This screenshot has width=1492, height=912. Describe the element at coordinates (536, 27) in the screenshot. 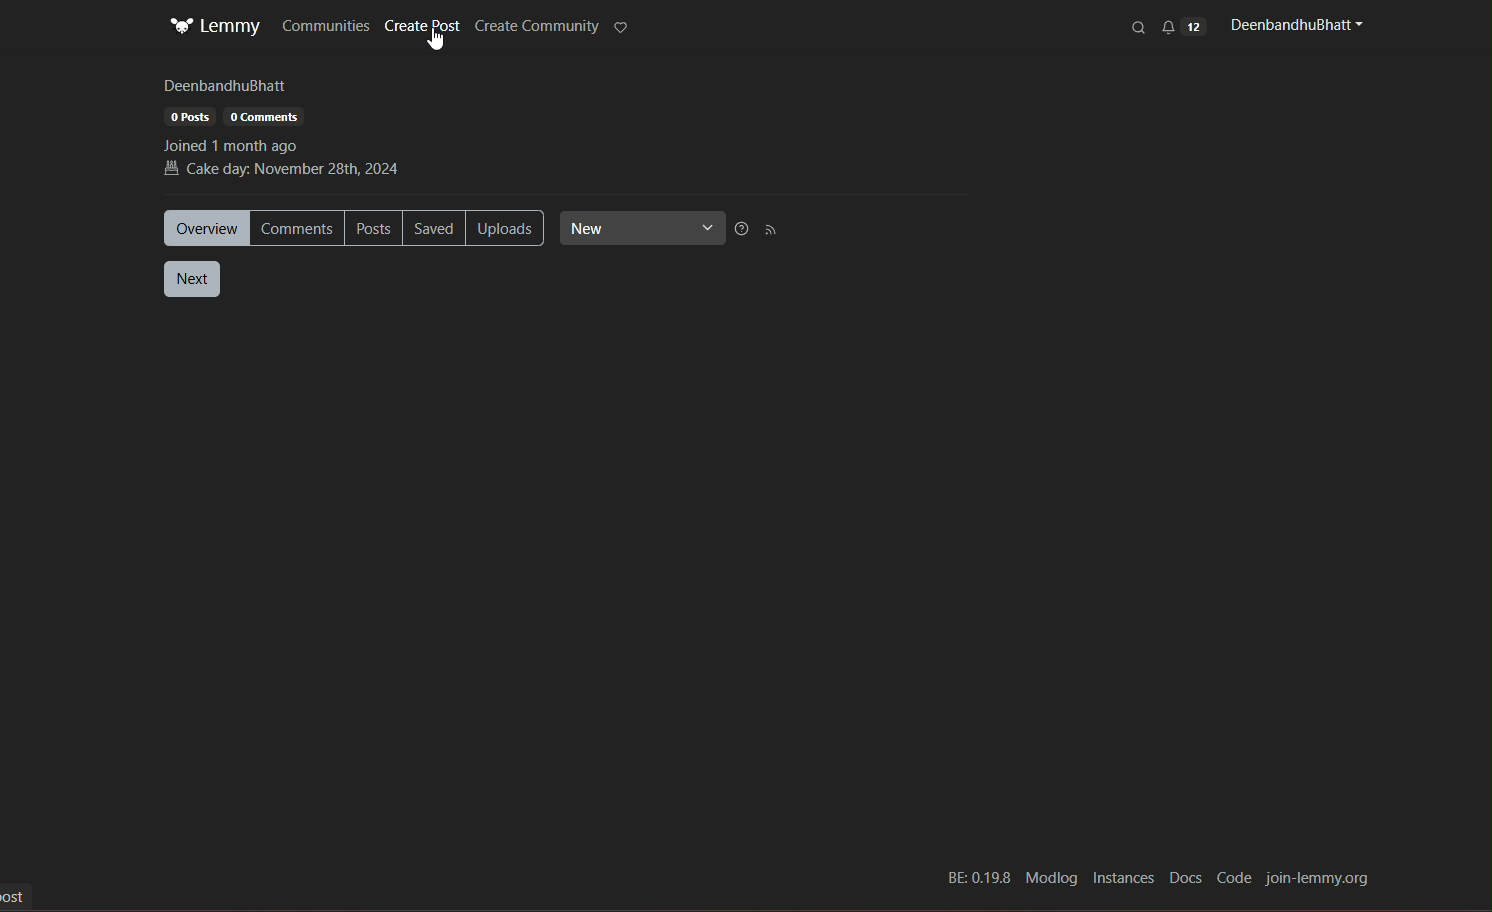

I see `create community` at that location.